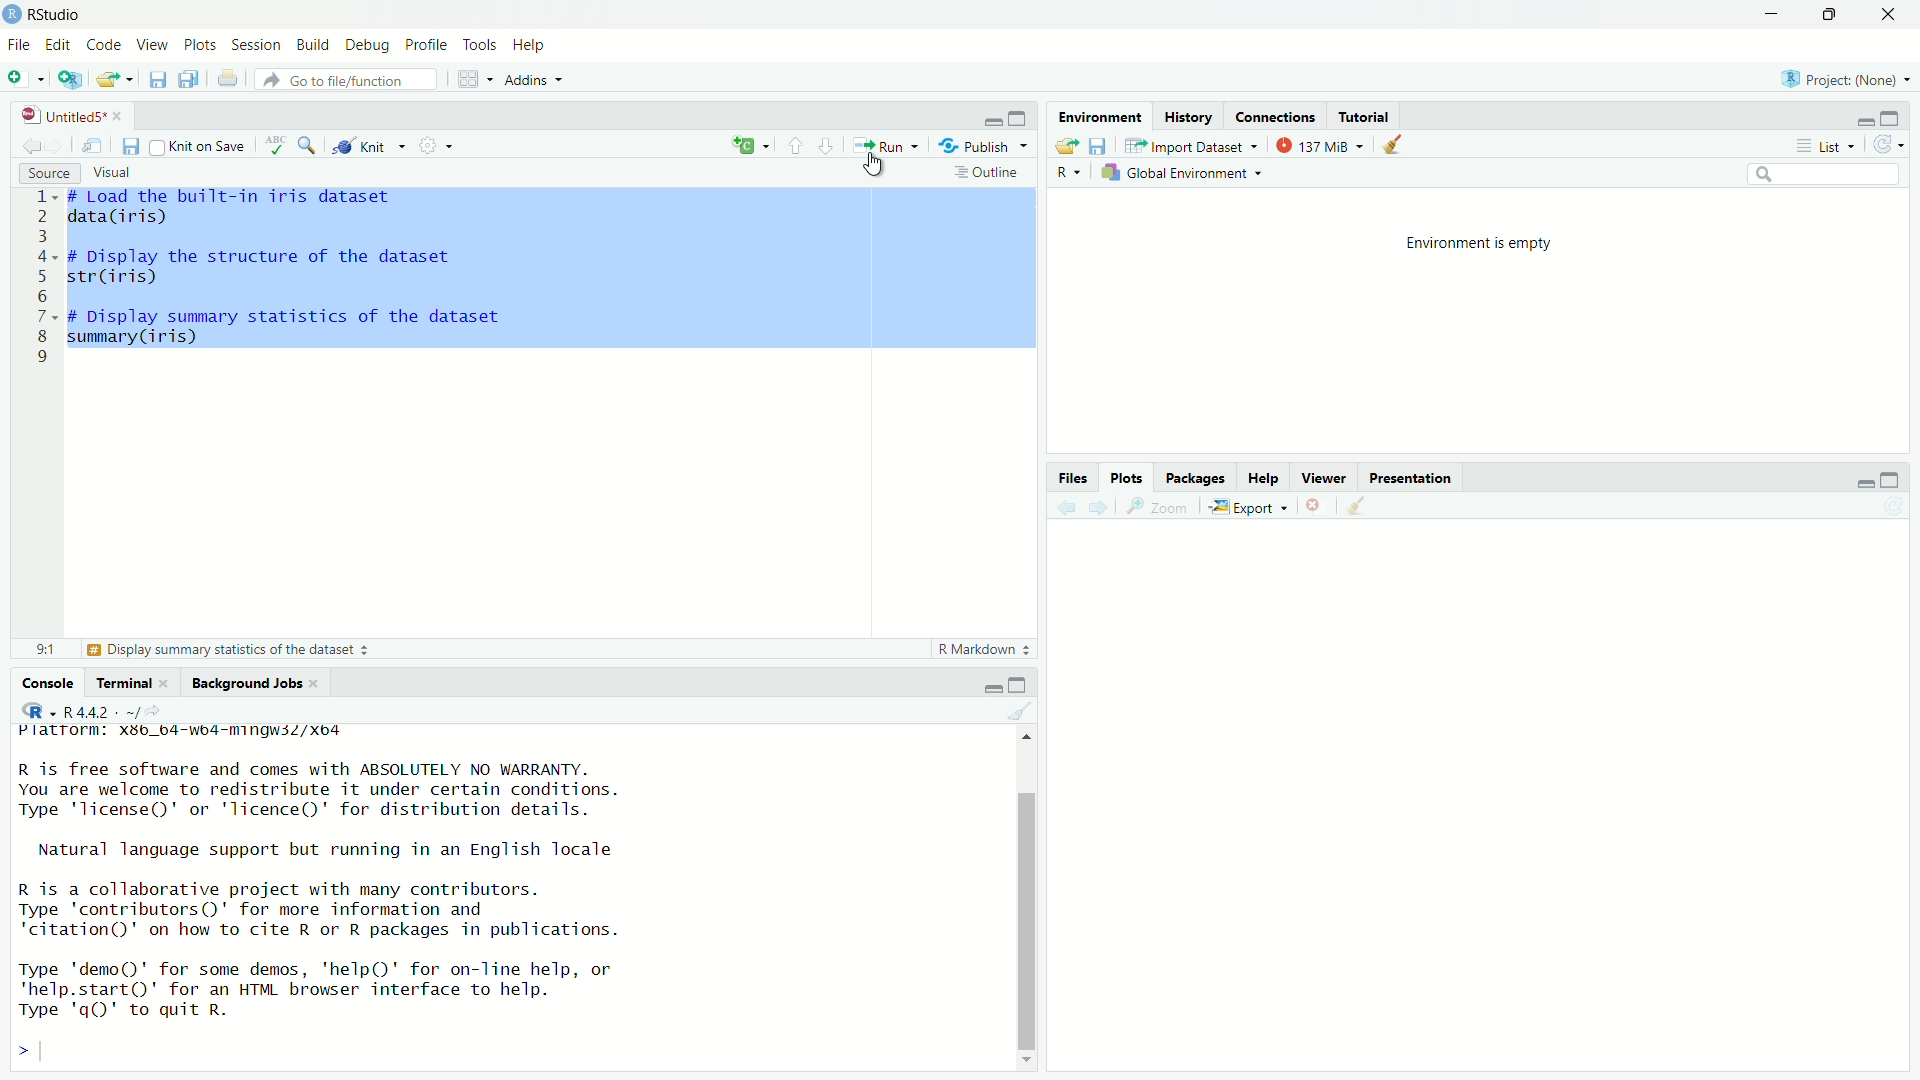 The image size is (1920, 1080). I want to click on Session, so click(257, 43).